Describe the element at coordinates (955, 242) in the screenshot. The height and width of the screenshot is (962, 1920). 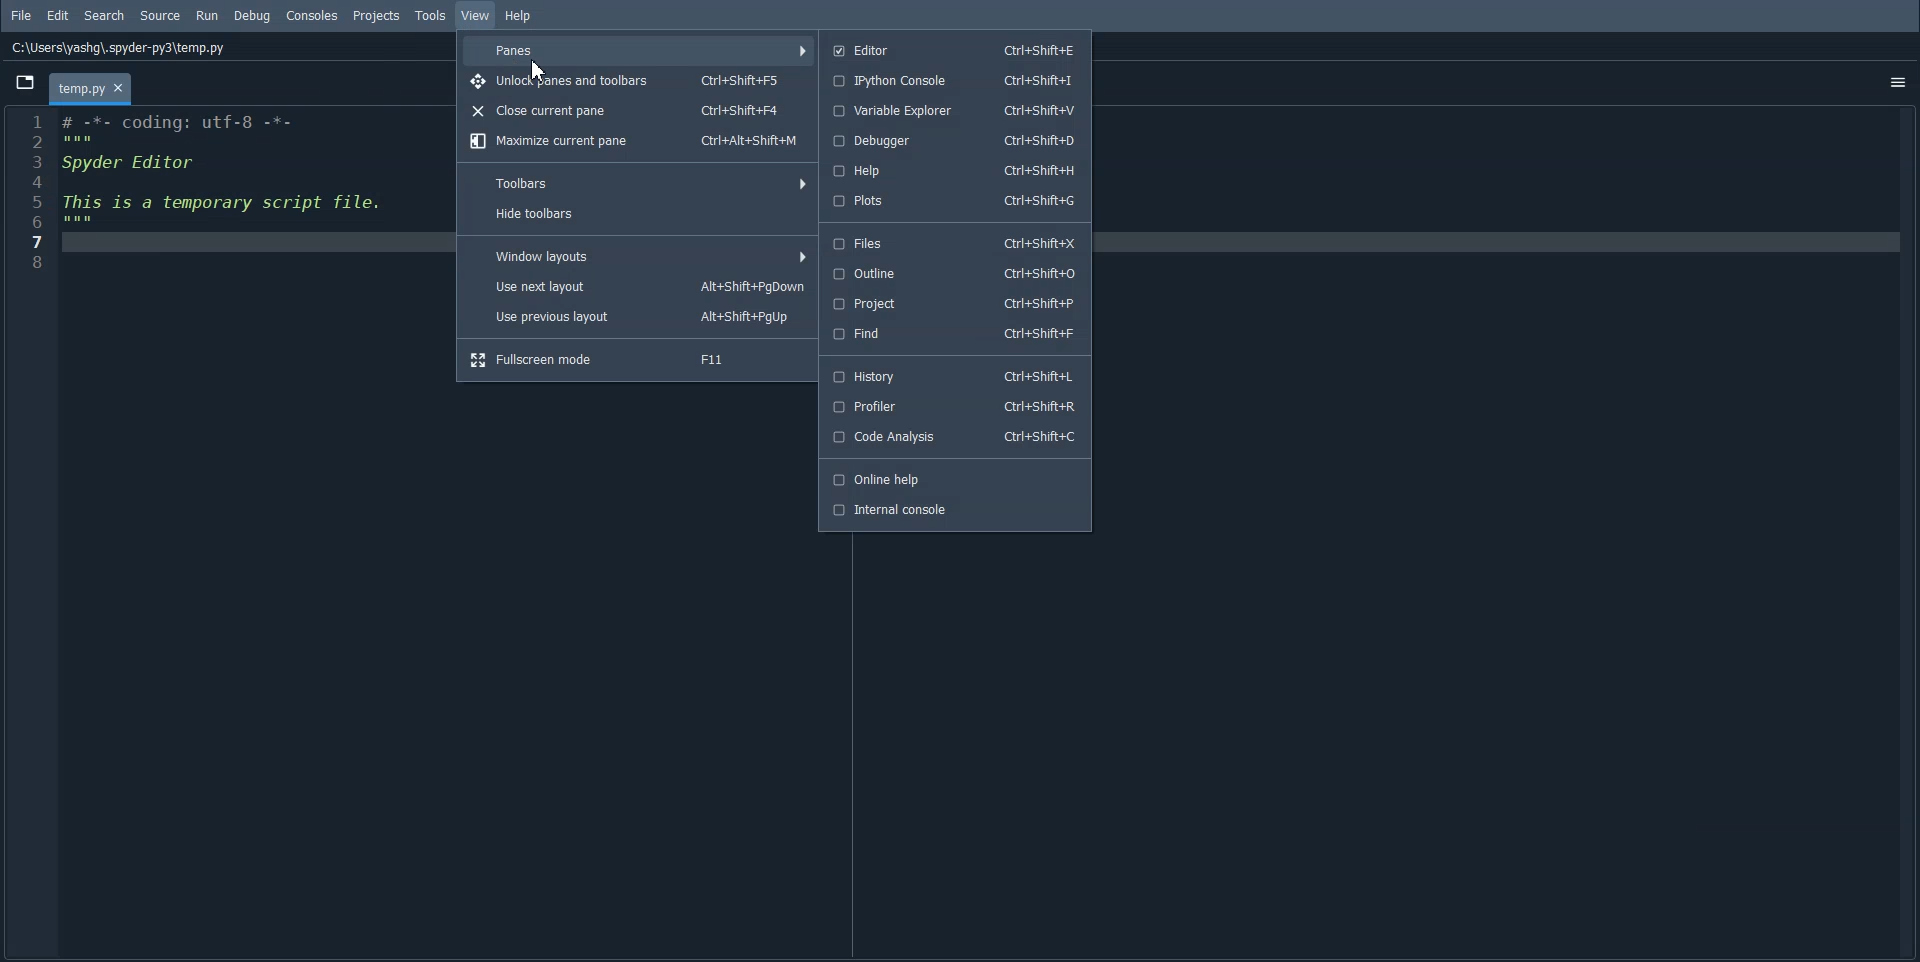
I see `Files` at that location.